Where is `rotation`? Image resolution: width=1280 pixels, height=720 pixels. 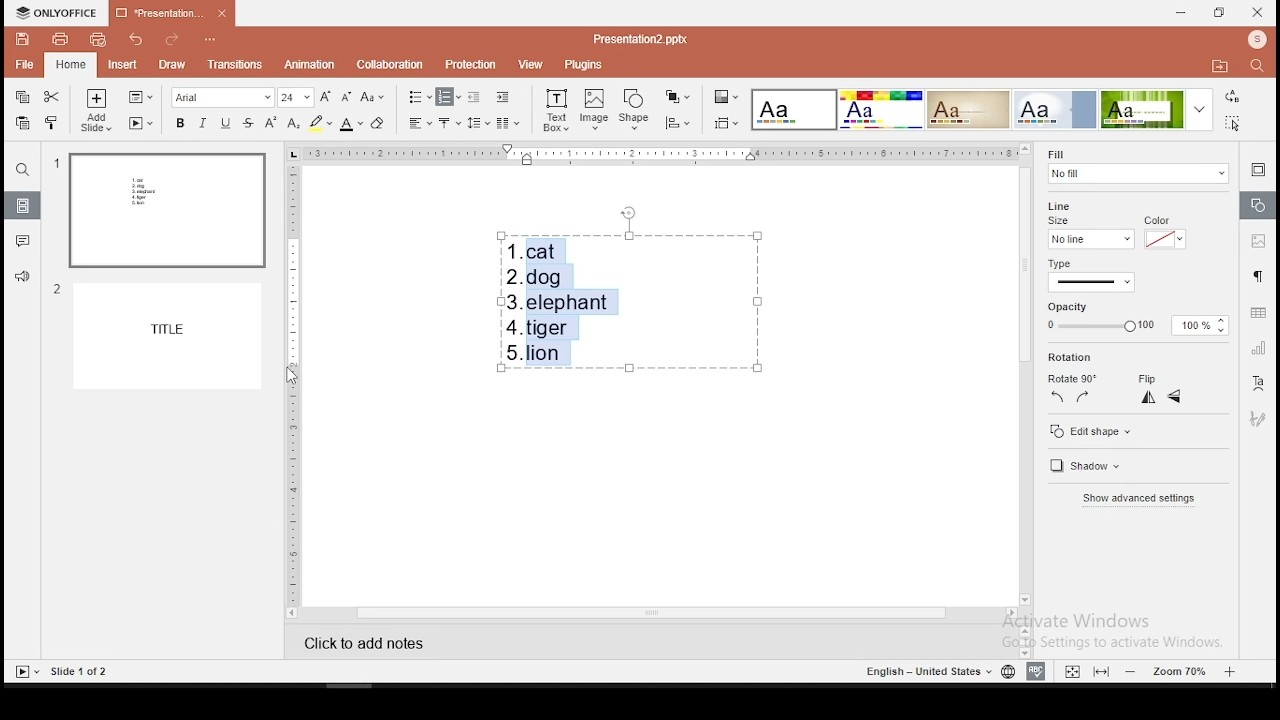
rotation is located at coordinates (1071, 358).